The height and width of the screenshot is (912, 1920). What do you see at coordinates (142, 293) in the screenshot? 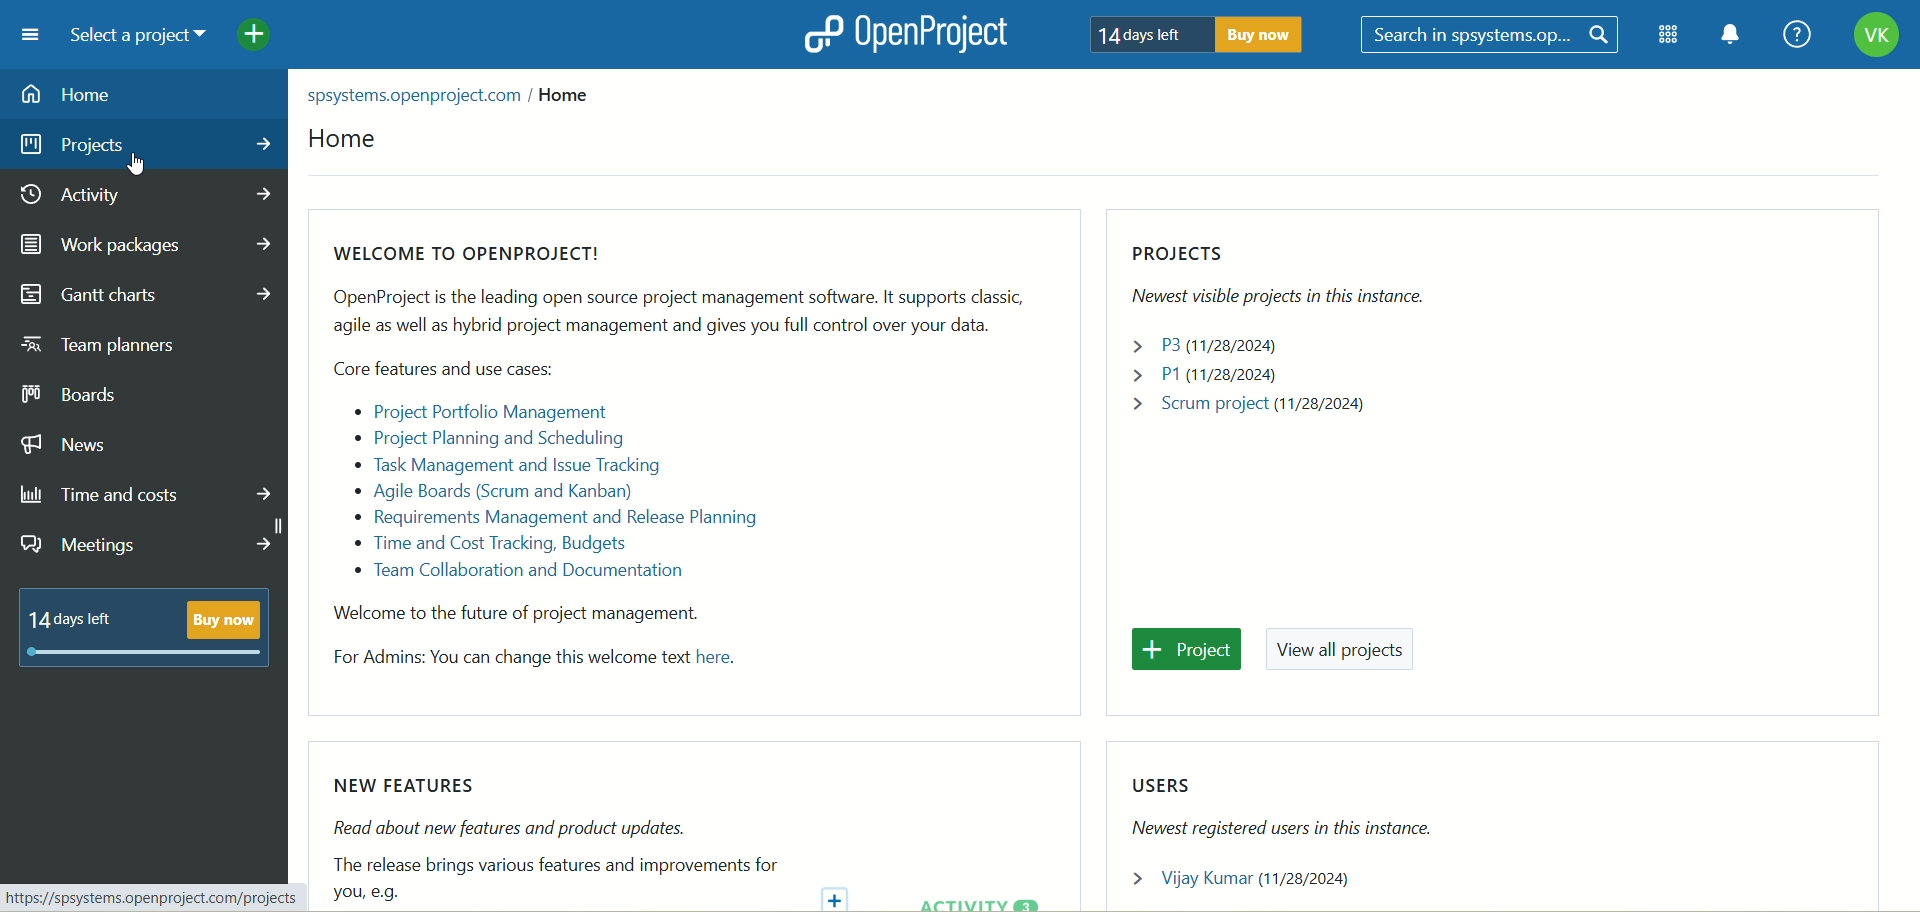
I see `gantt charts` at bounding box center [142, 293].